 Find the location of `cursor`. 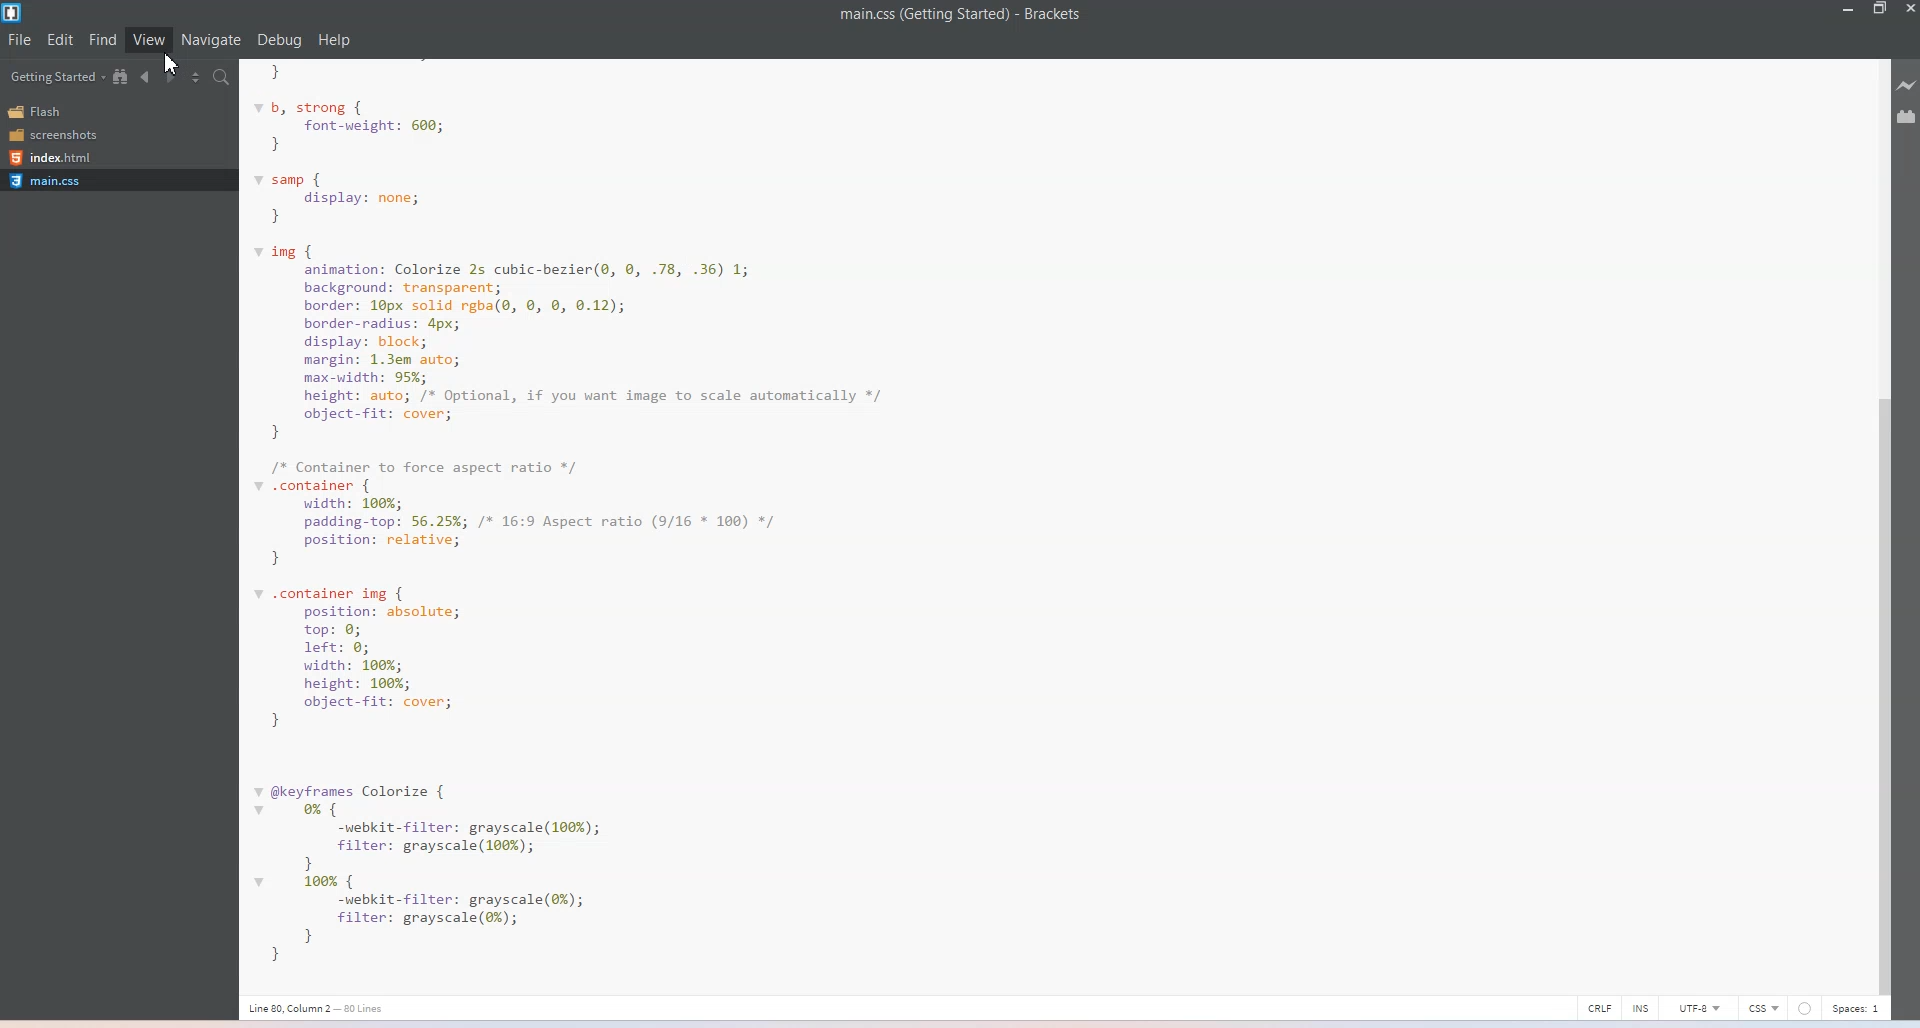

cursor is located at coordinates (171, 63).